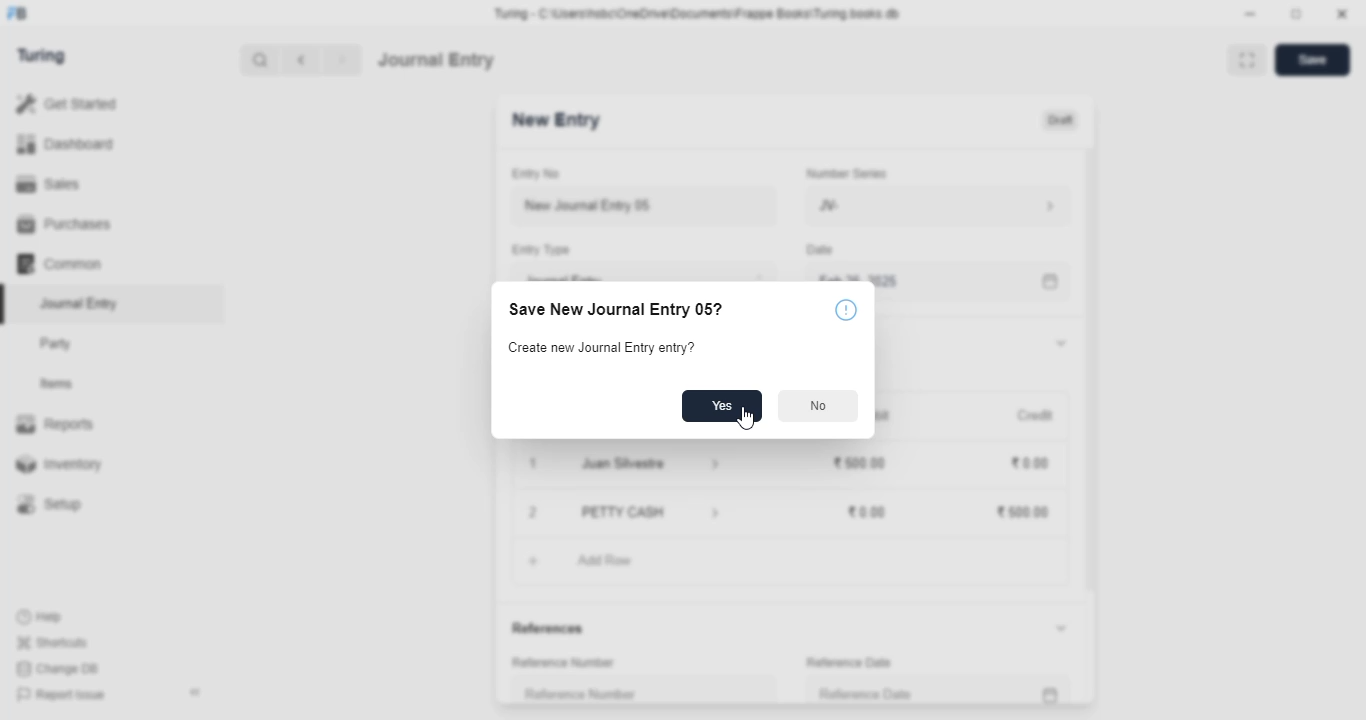 The height and width of the screenshot is (720, 1366). What do you see at coordinates (51, 505) in the screenshot?
I see `setup` at bounding box center [51, 505].